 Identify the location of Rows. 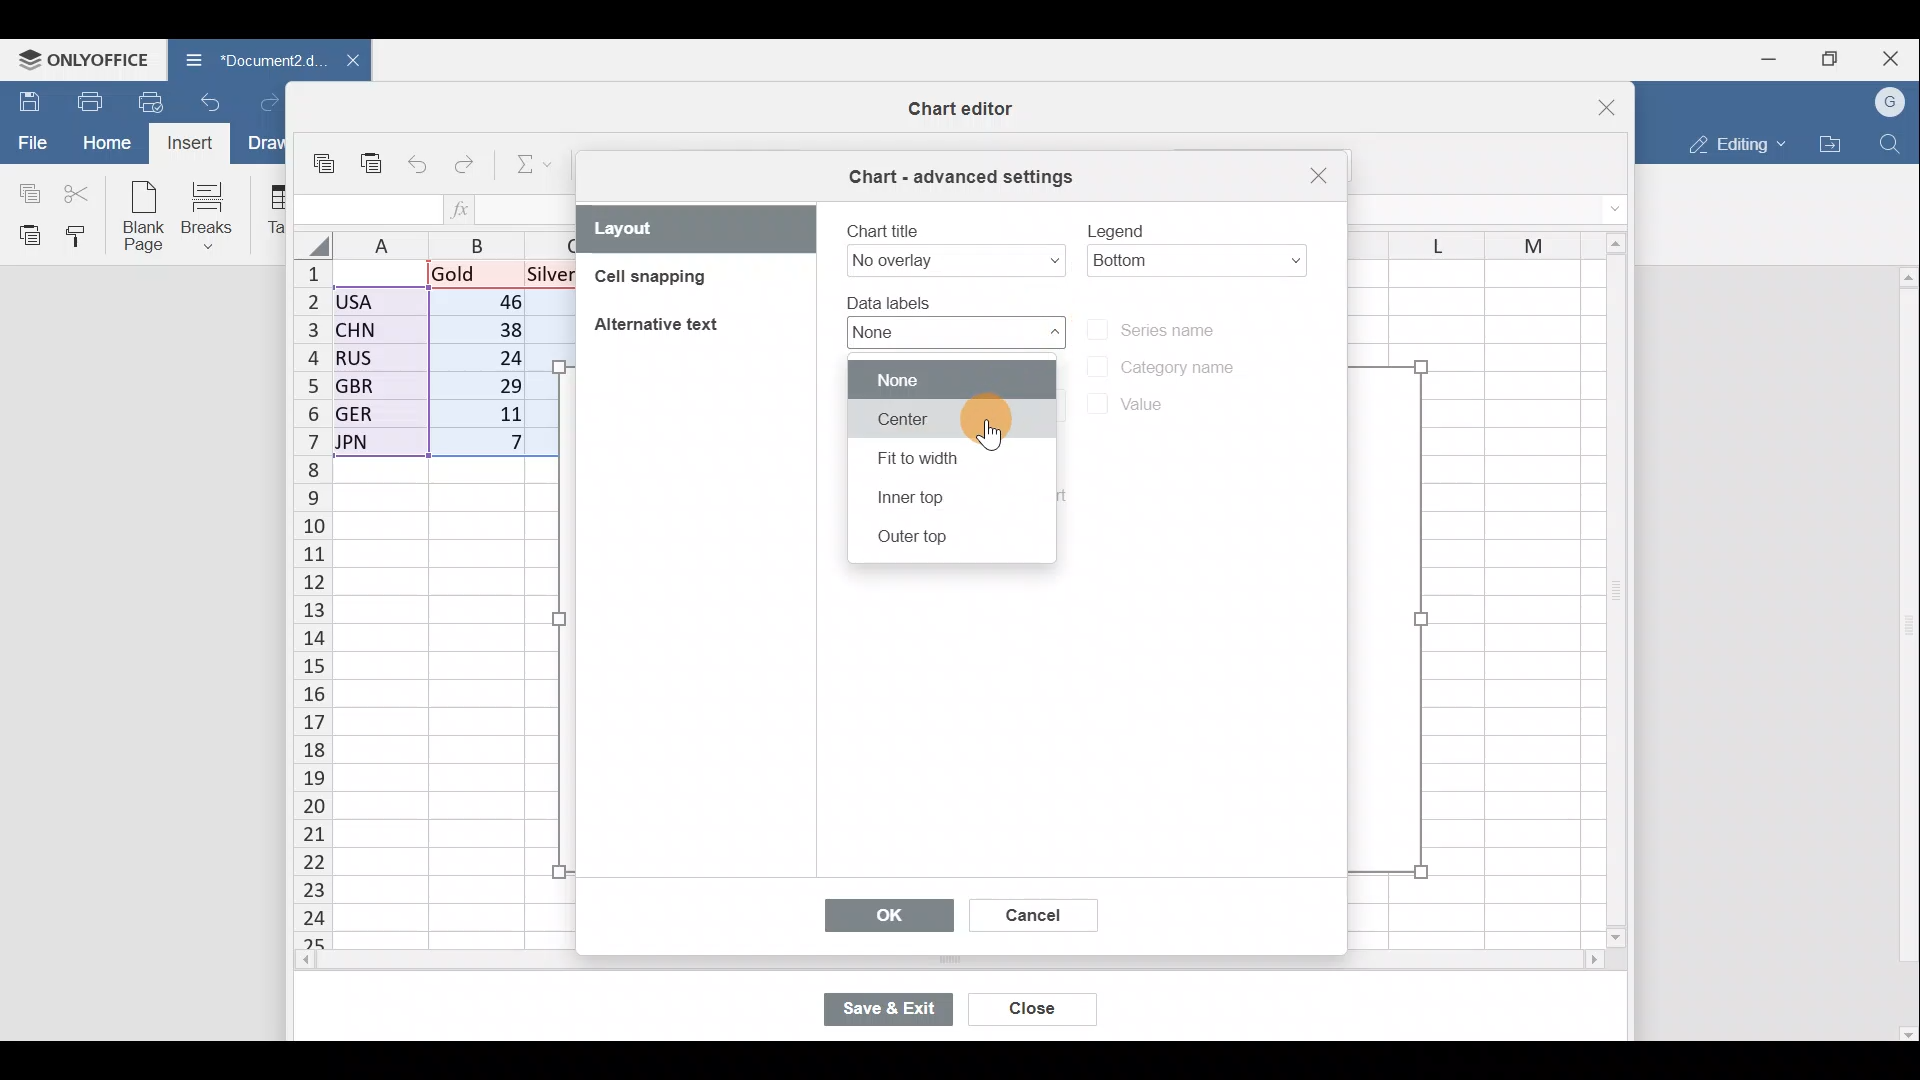
(313, 592).